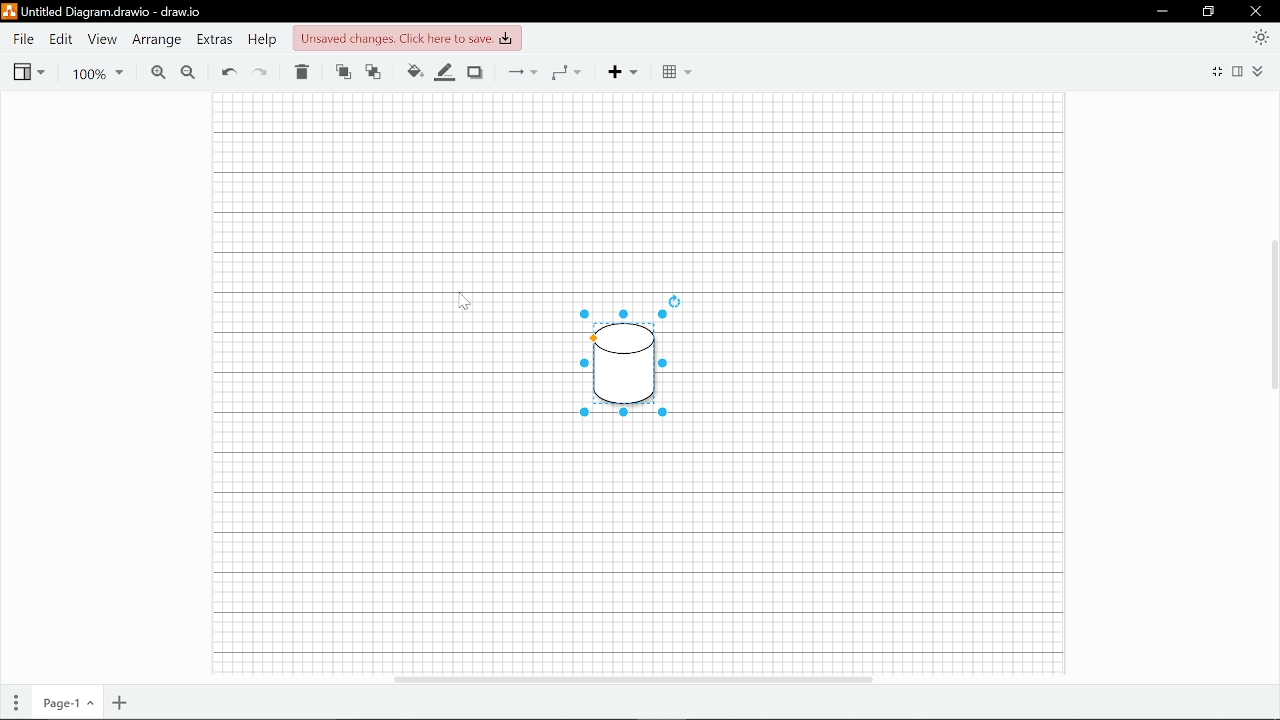  I want to click on Zoom, so click(96, 72).